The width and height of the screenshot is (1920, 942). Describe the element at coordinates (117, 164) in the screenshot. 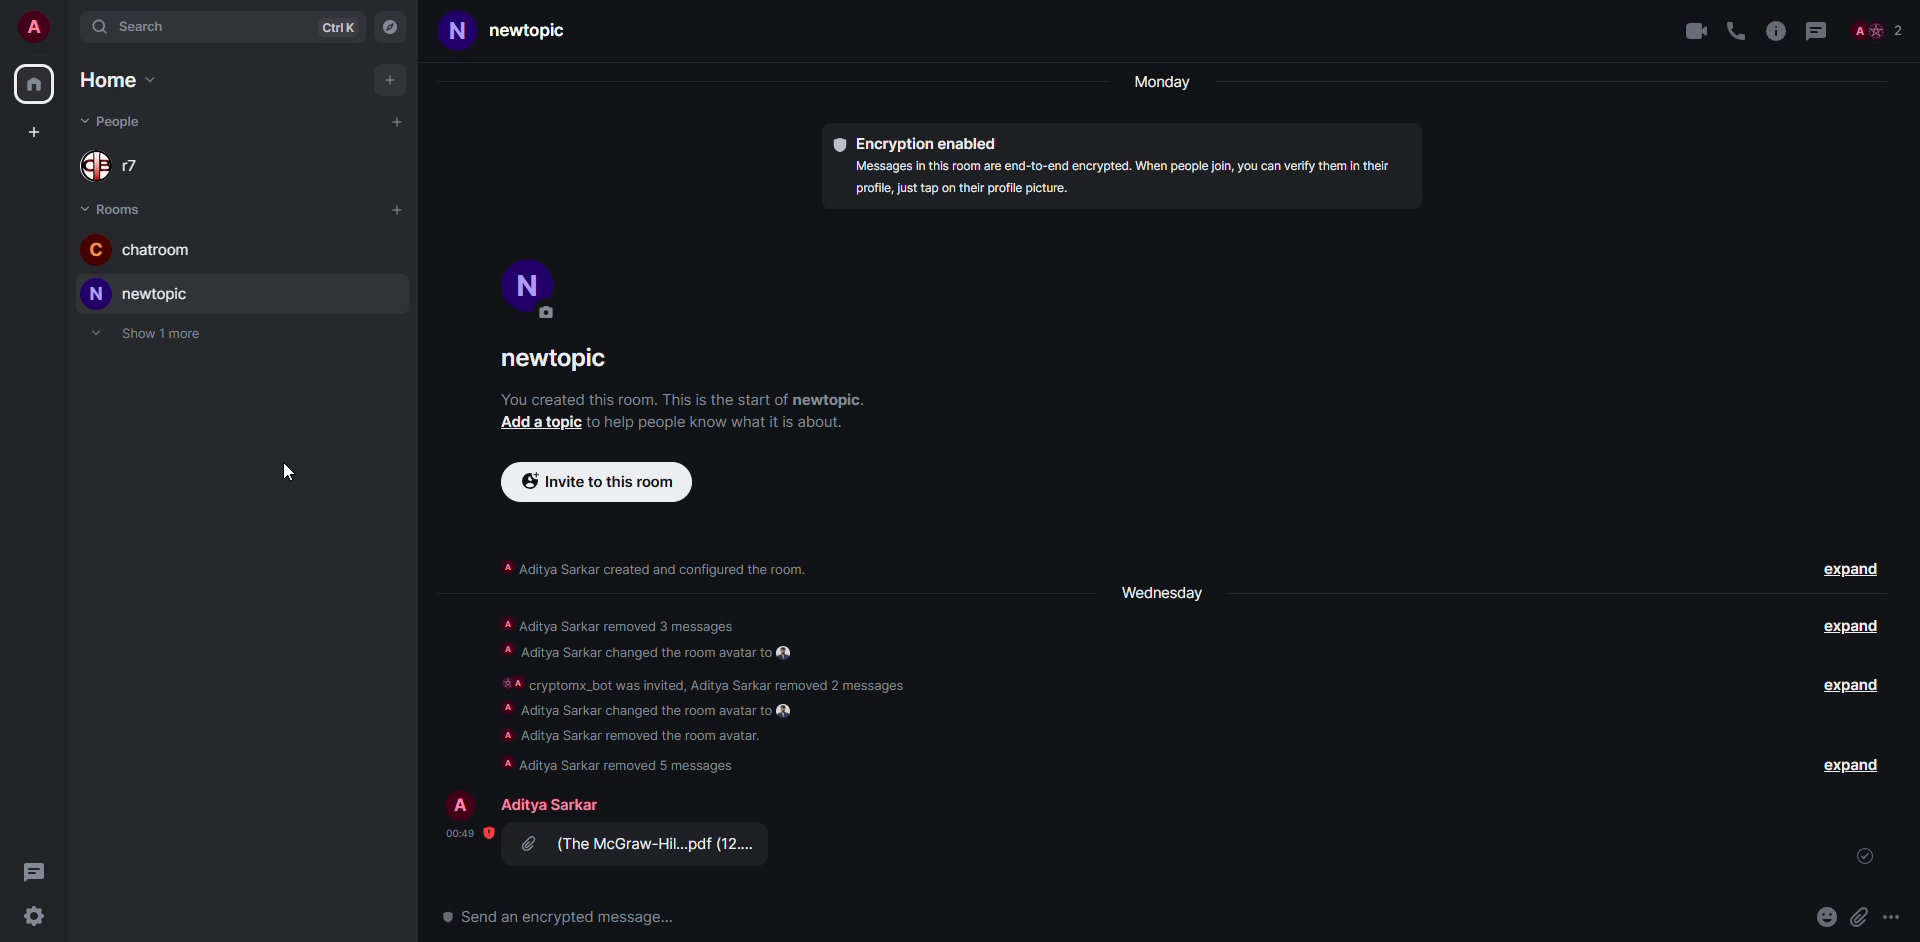

I see `r7` at that location.